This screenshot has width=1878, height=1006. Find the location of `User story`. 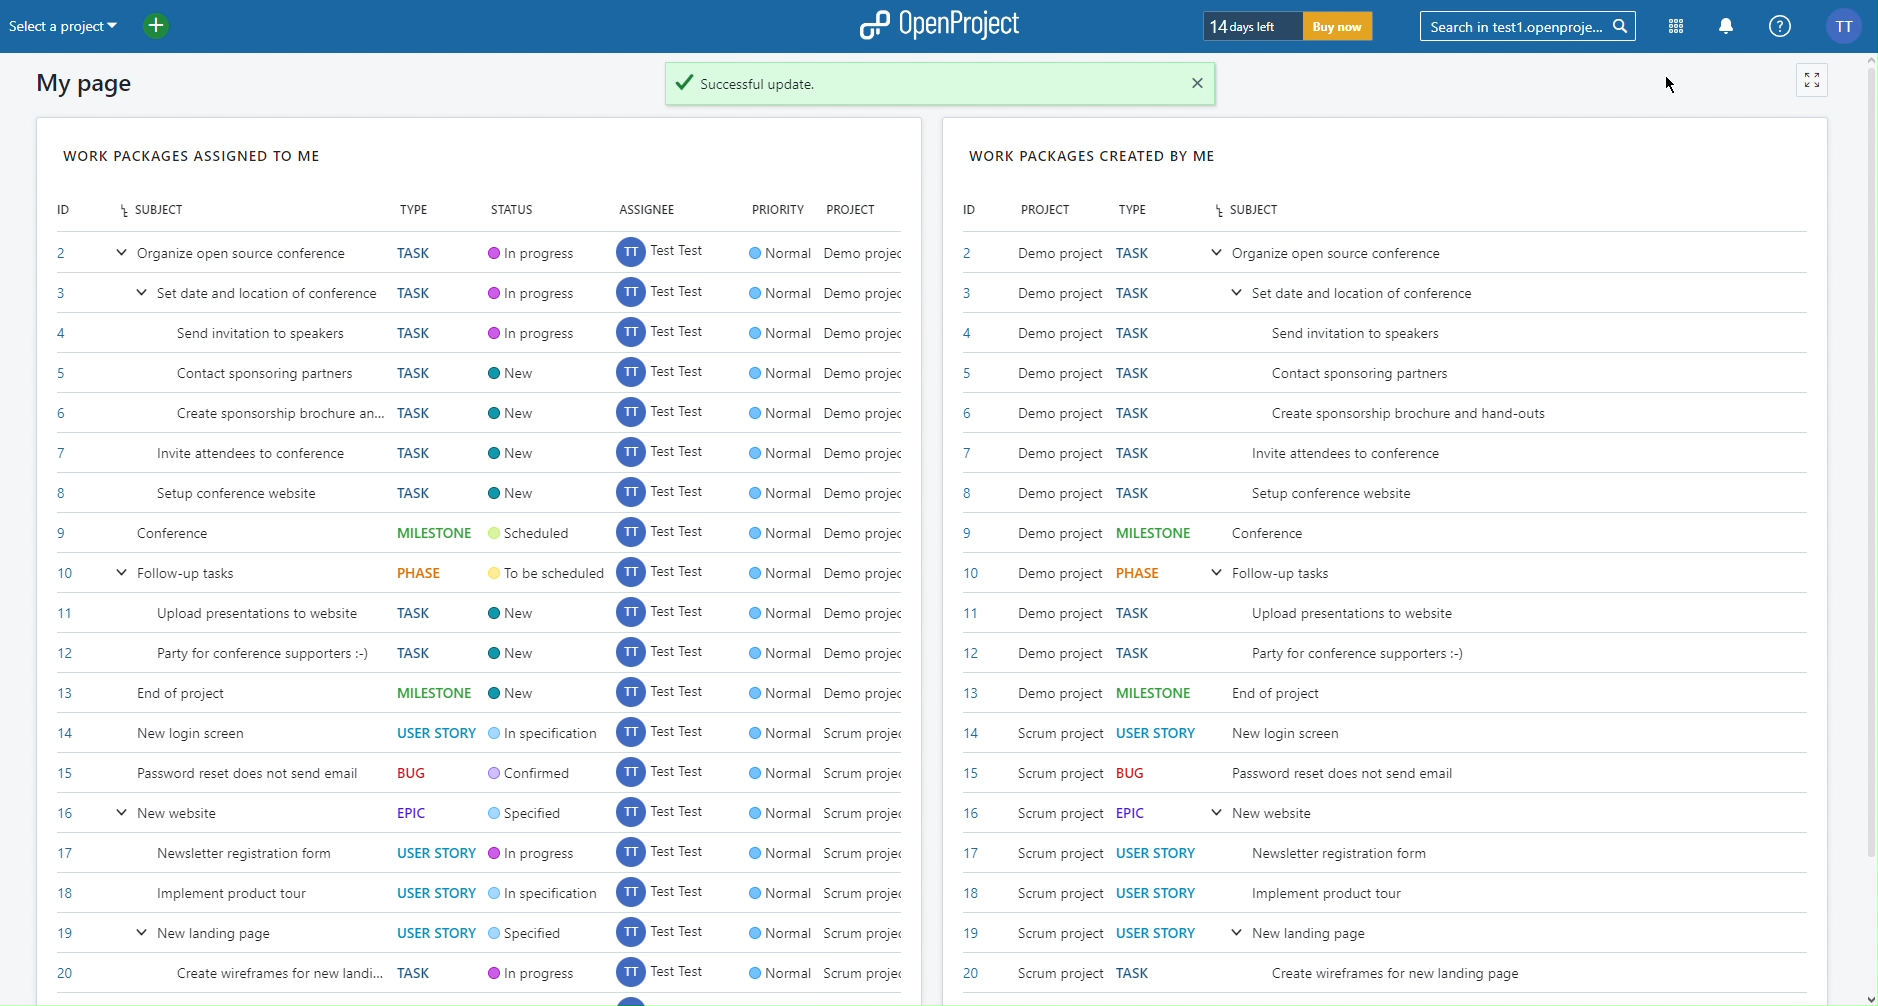

User story is located at coordinates (1156, 733).